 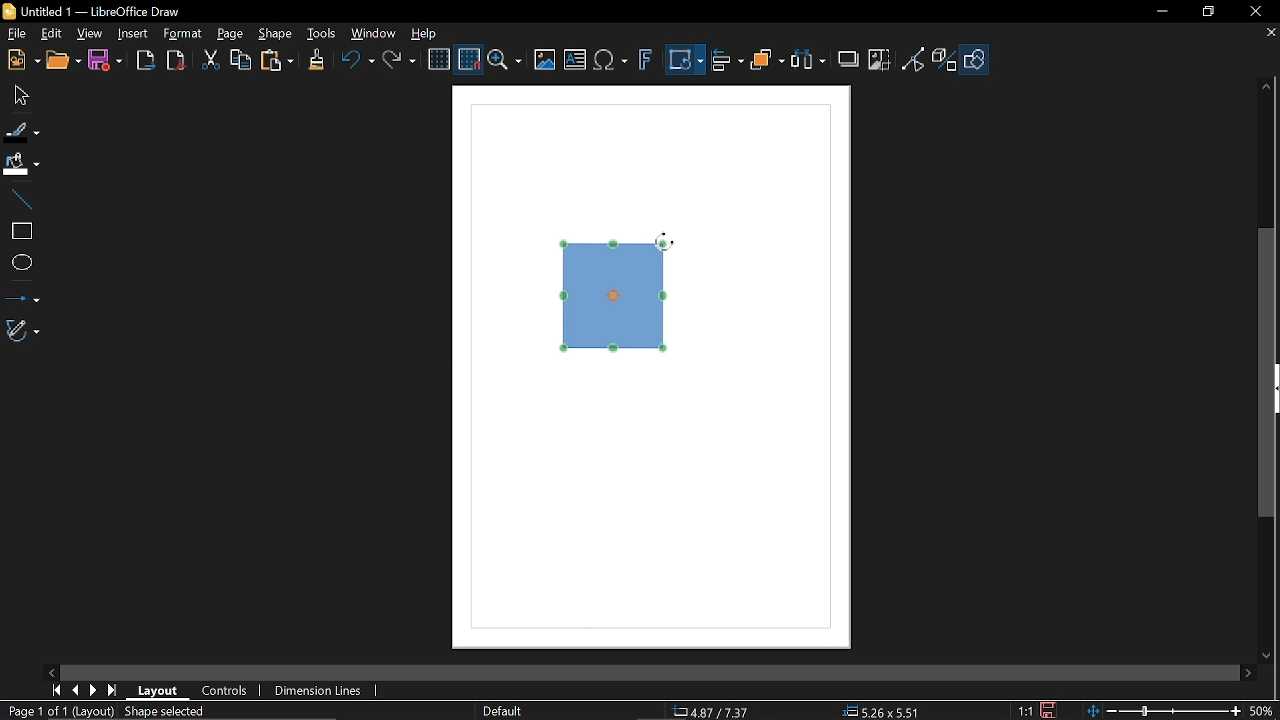 I want to click on Go to first page , so click(x=56, y=691).